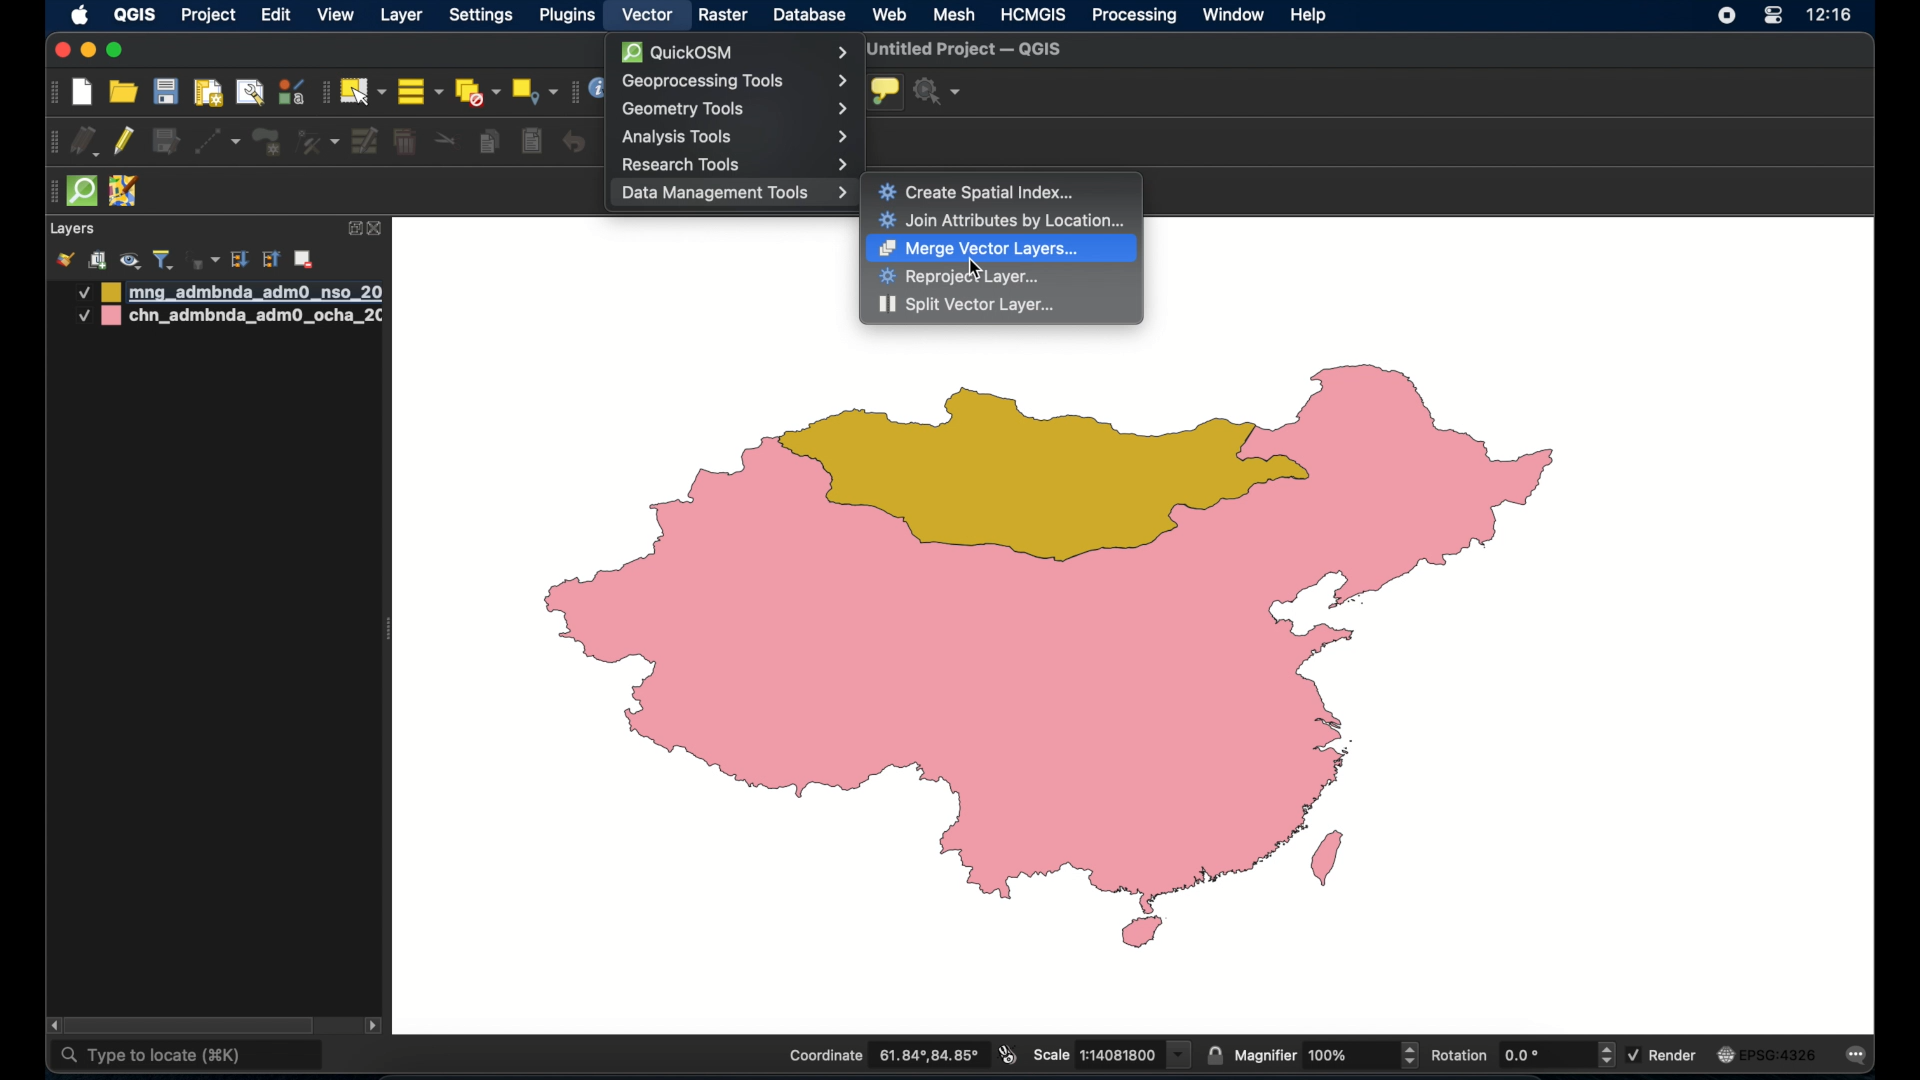  What do you see at coordinates (1033, 14) in the screenshot?
I see `HCMGIS` at bounding box center [1033, 14].